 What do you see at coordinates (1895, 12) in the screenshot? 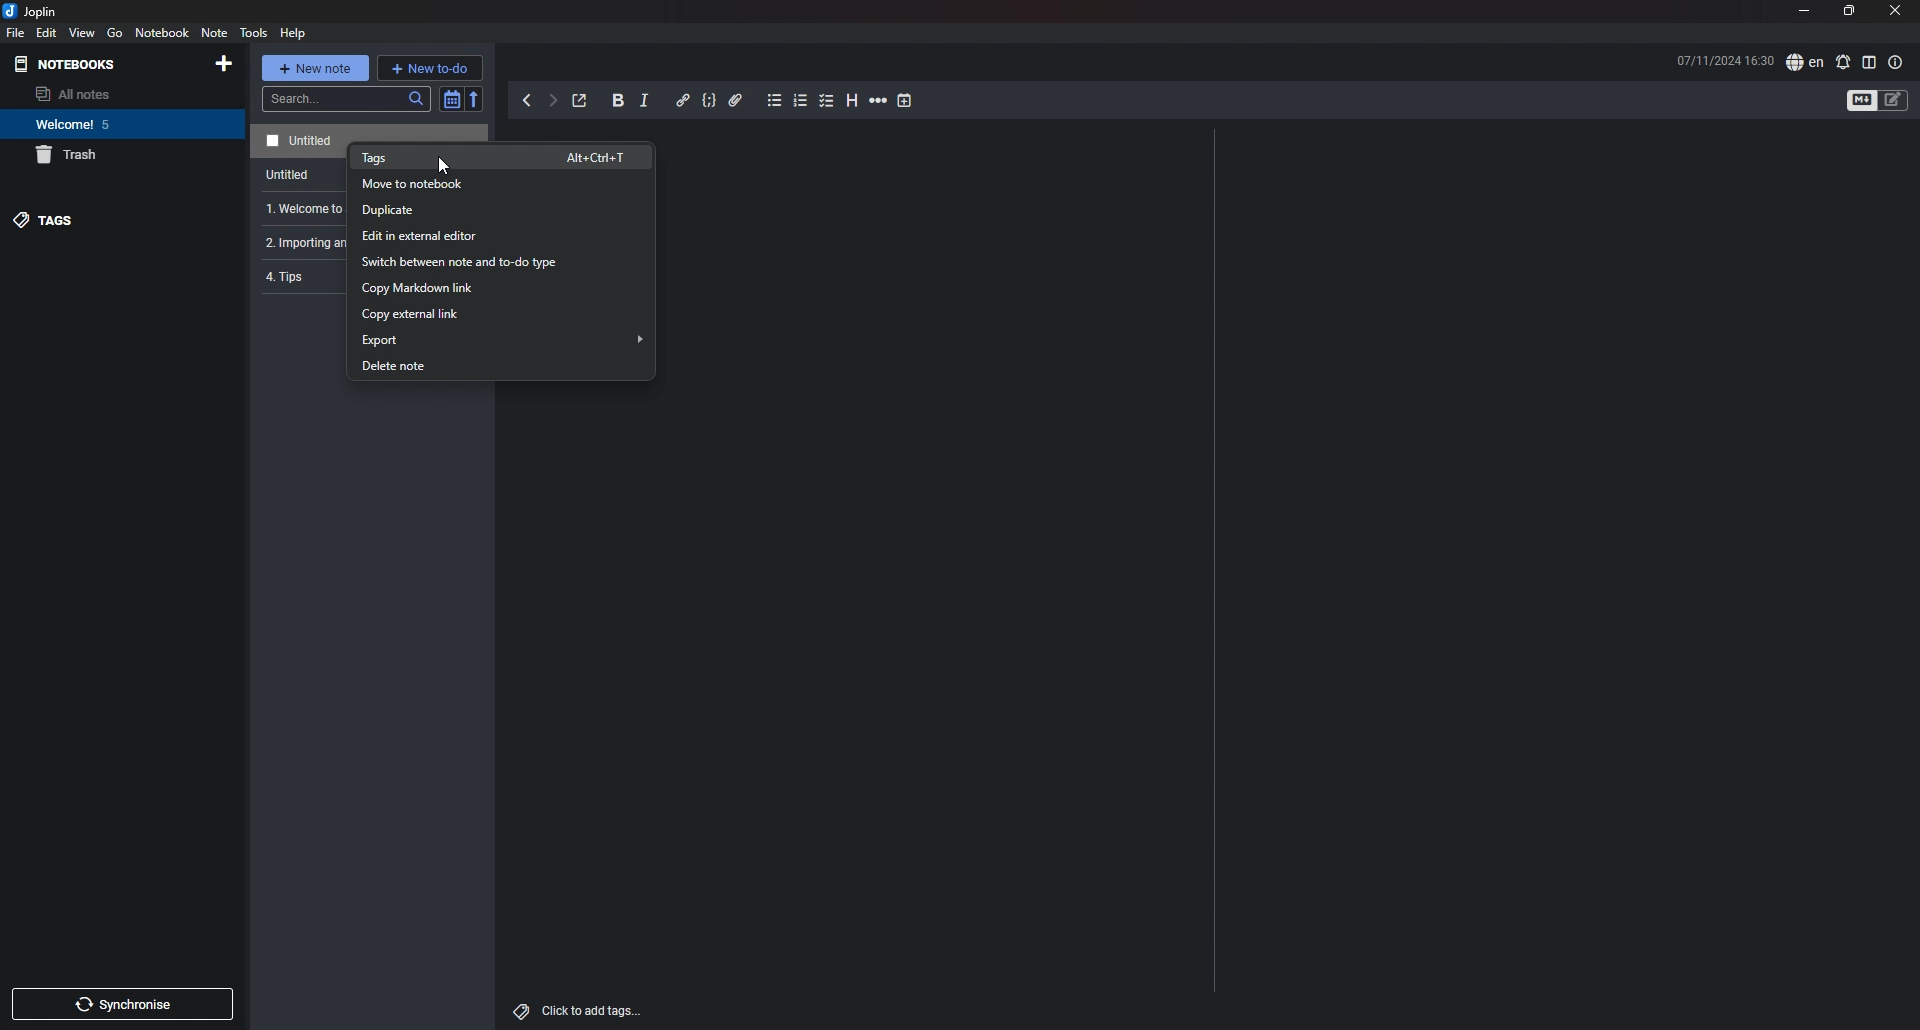
I see `close` at bounding box center [1895, 12].